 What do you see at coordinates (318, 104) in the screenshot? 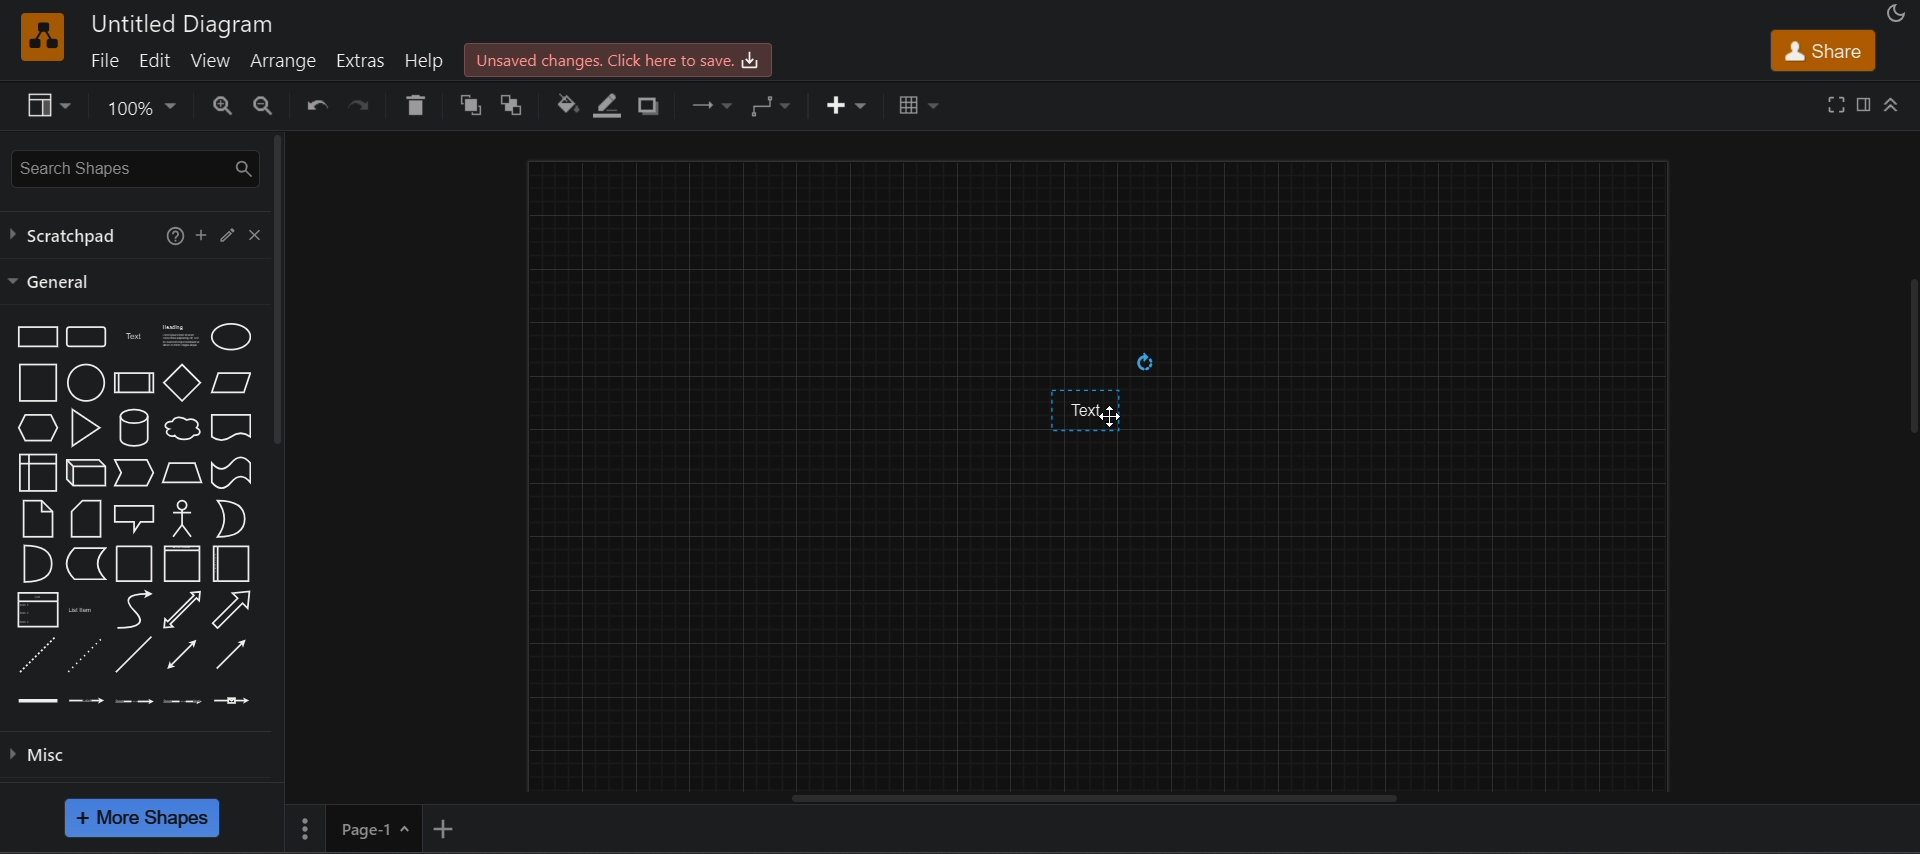
I see `undo` at bounding box center [318, 104].